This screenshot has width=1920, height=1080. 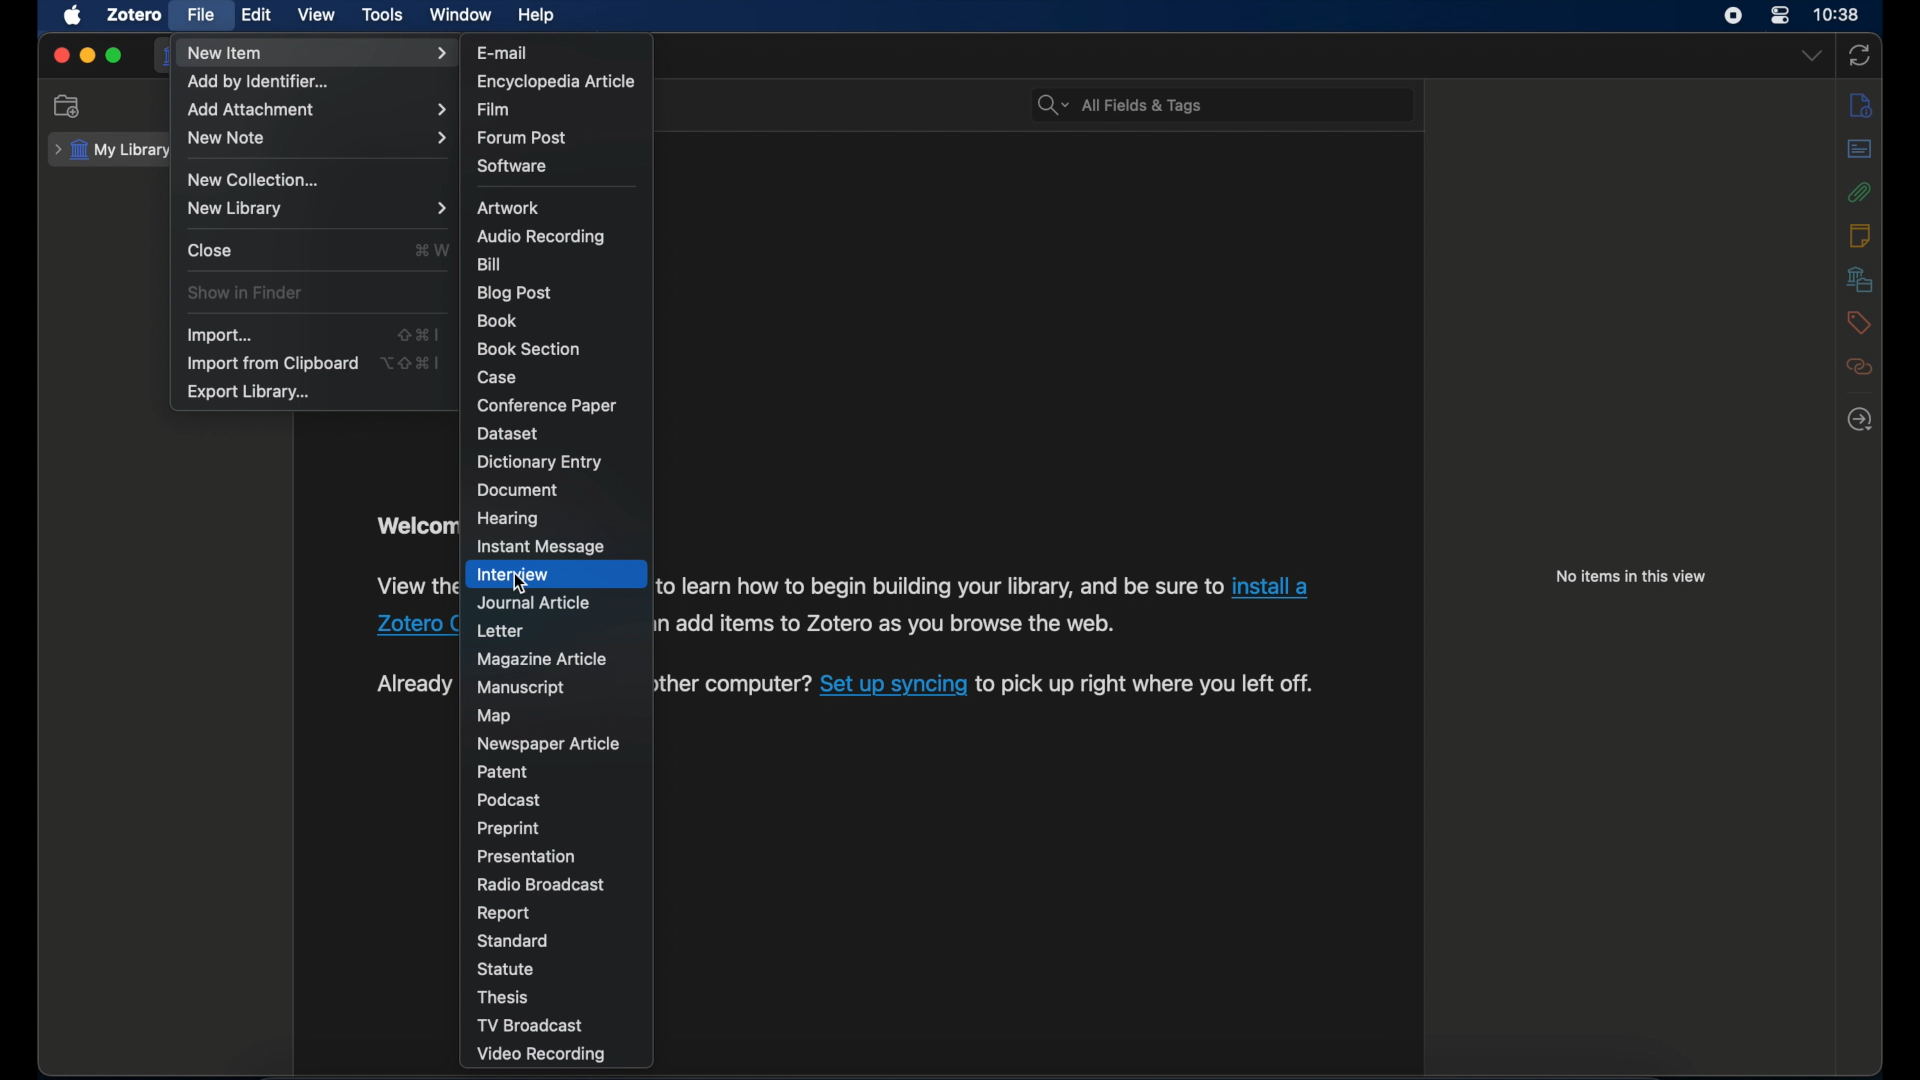 I want to click on podcast, so click(x=509, y=800).